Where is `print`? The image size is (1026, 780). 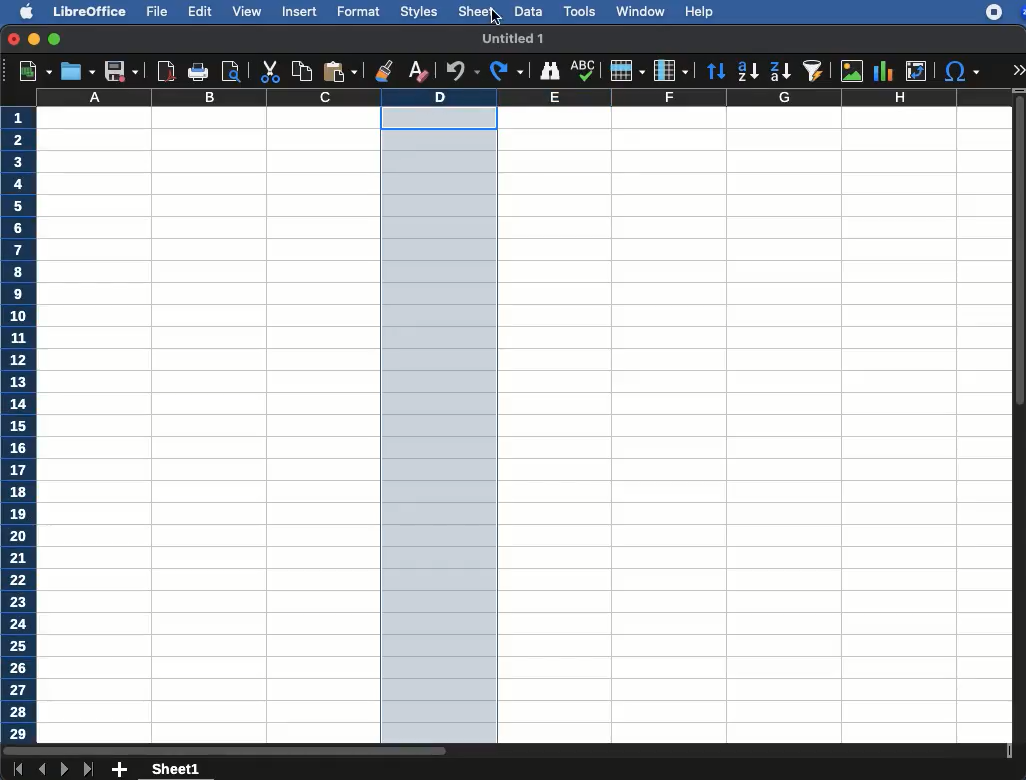
print is located at coordinates (199, 71).